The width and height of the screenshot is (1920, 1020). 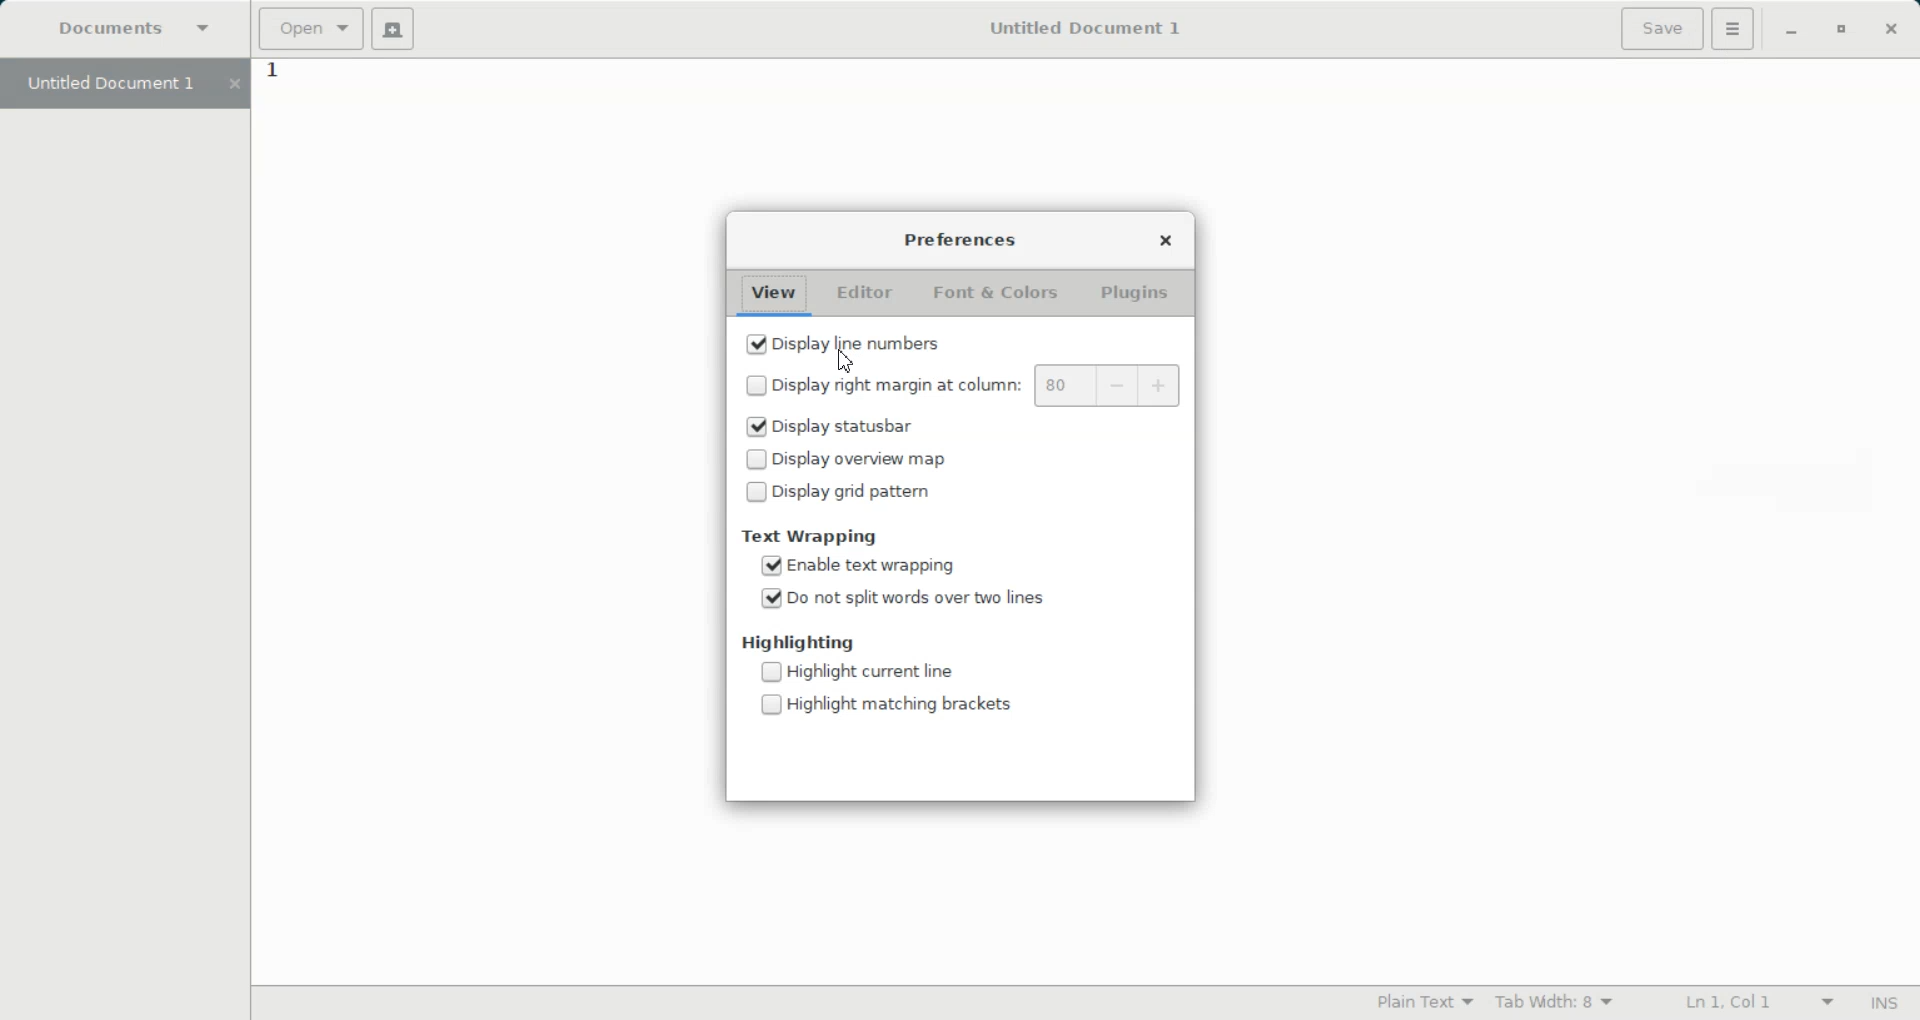 What do you see at coordinates (1073, 27) in the screenshot?
I see `Untitled Document 1` at bounding box center [1073, 27].